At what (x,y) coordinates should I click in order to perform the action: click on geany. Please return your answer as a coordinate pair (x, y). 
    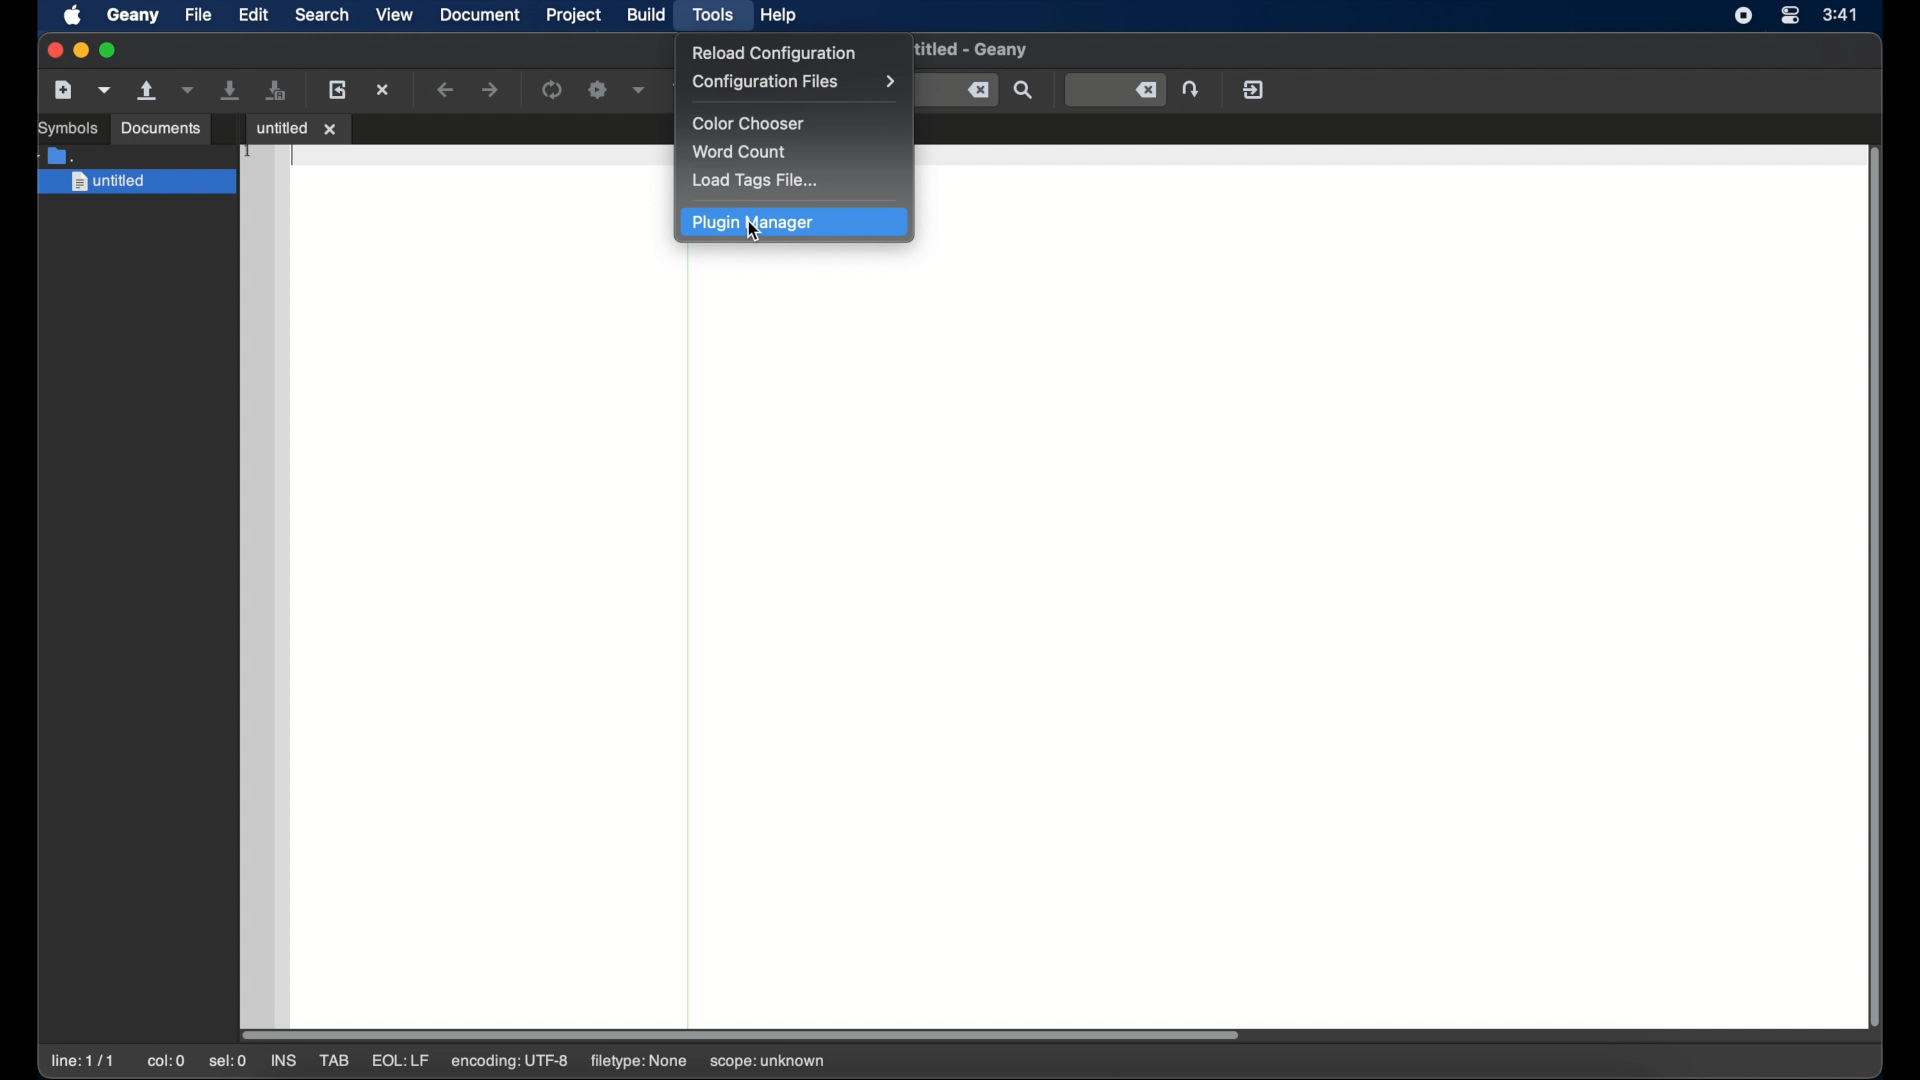
    Looking at the image, I should click on (131, 15).